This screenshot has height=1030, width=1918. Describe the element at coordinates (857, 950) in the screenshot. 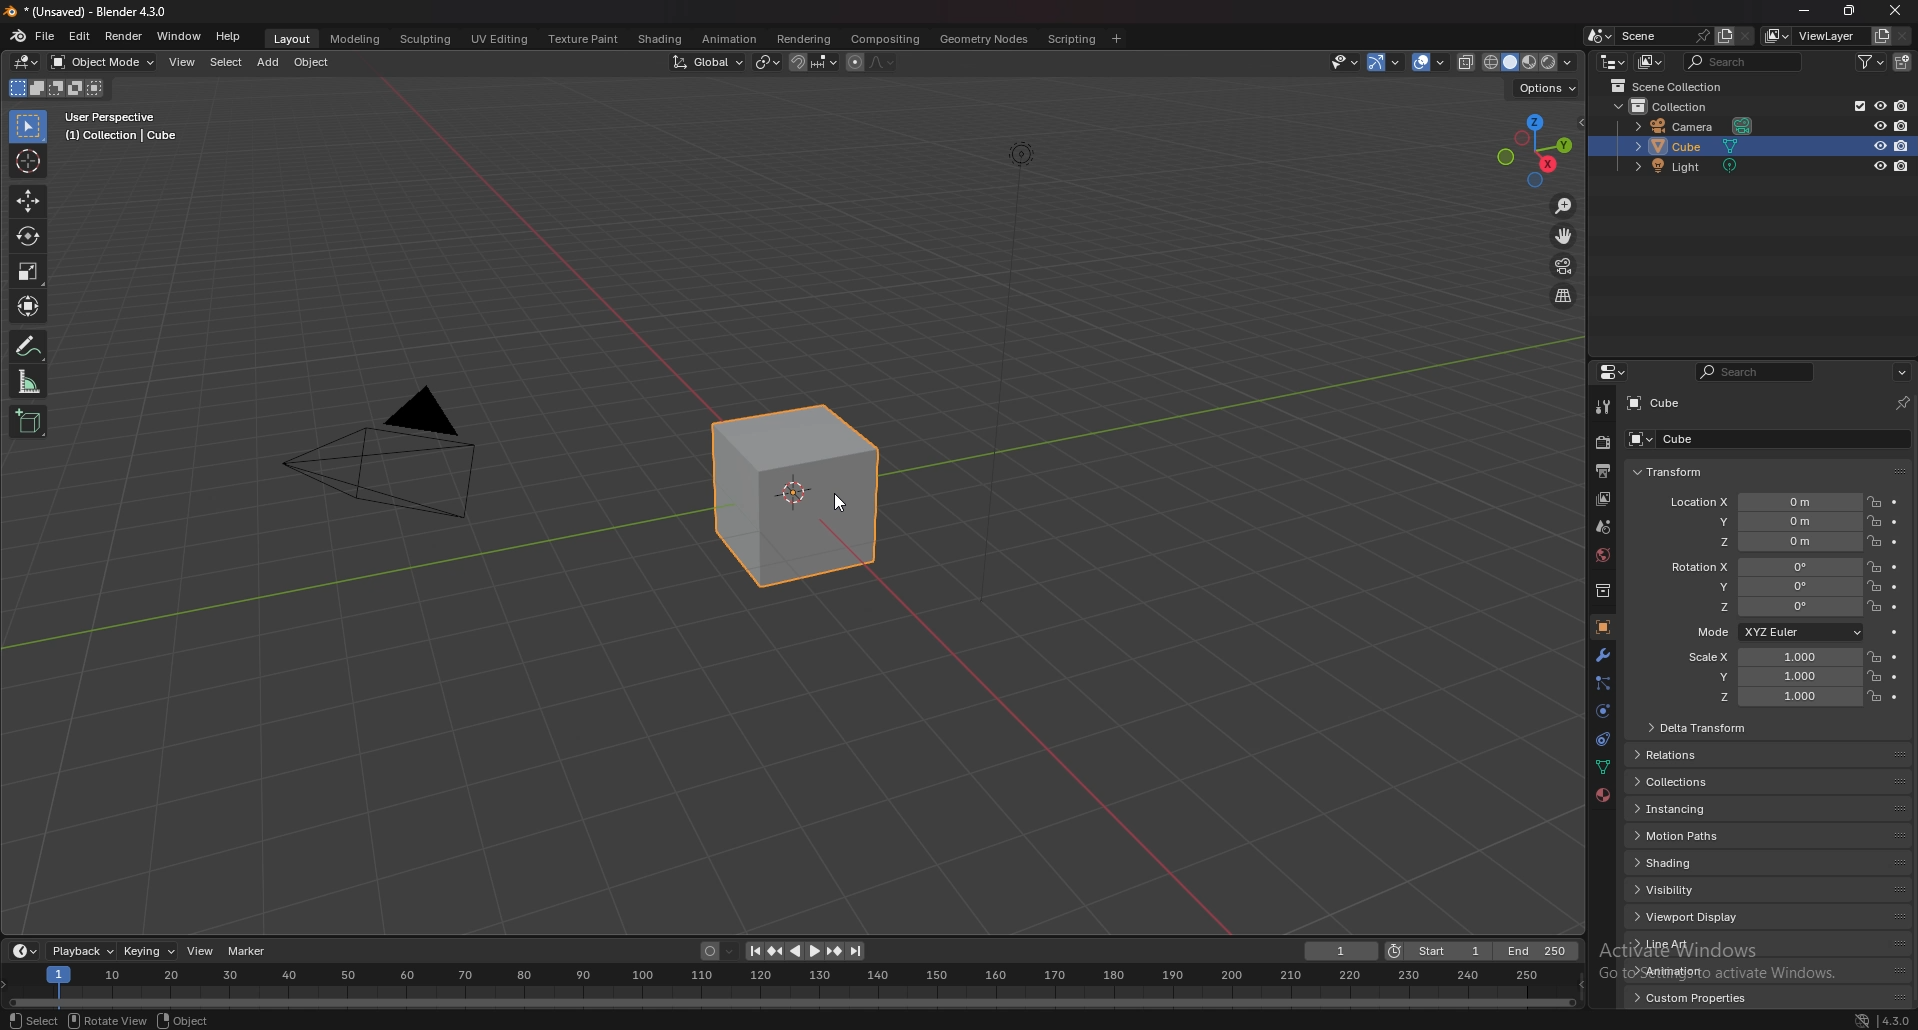

I see `jump to endpoint` at that location.